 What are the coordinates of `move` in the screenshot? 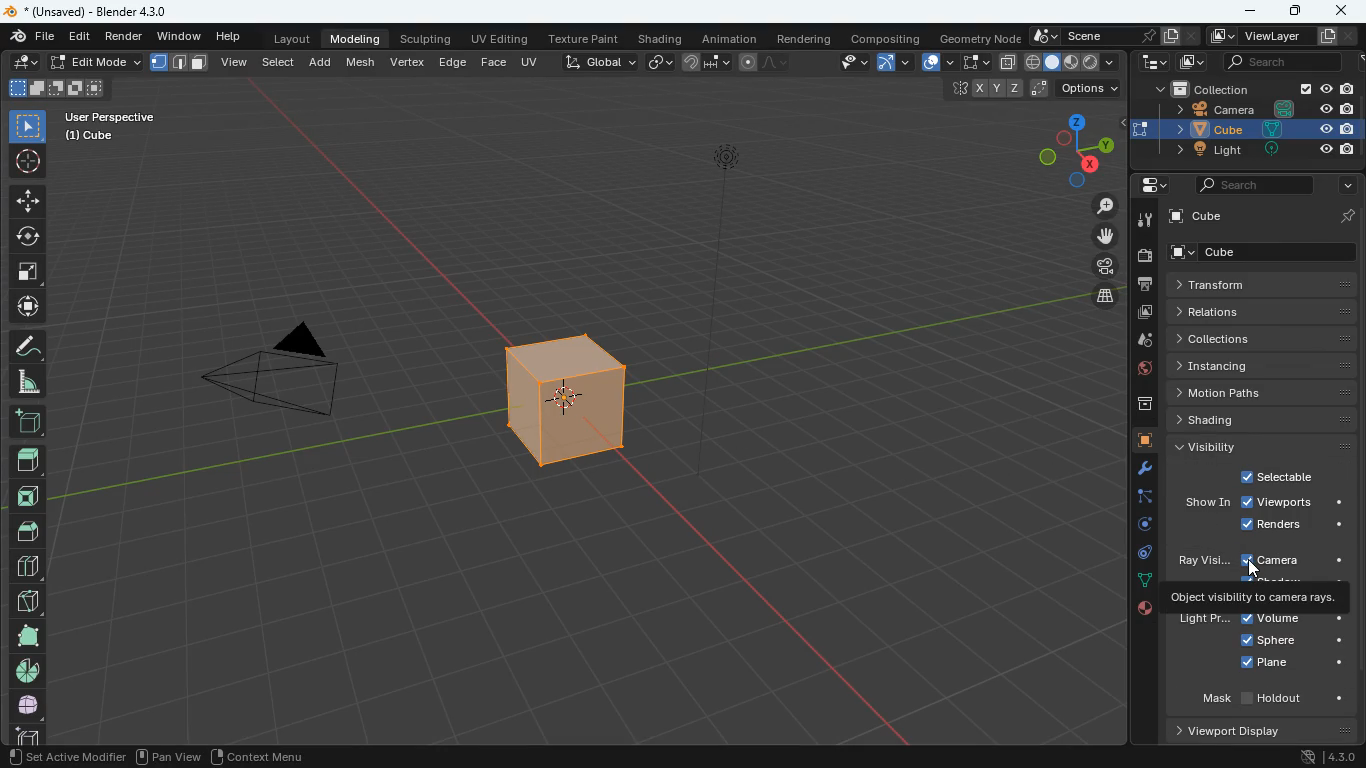 It's located at (26, 202).